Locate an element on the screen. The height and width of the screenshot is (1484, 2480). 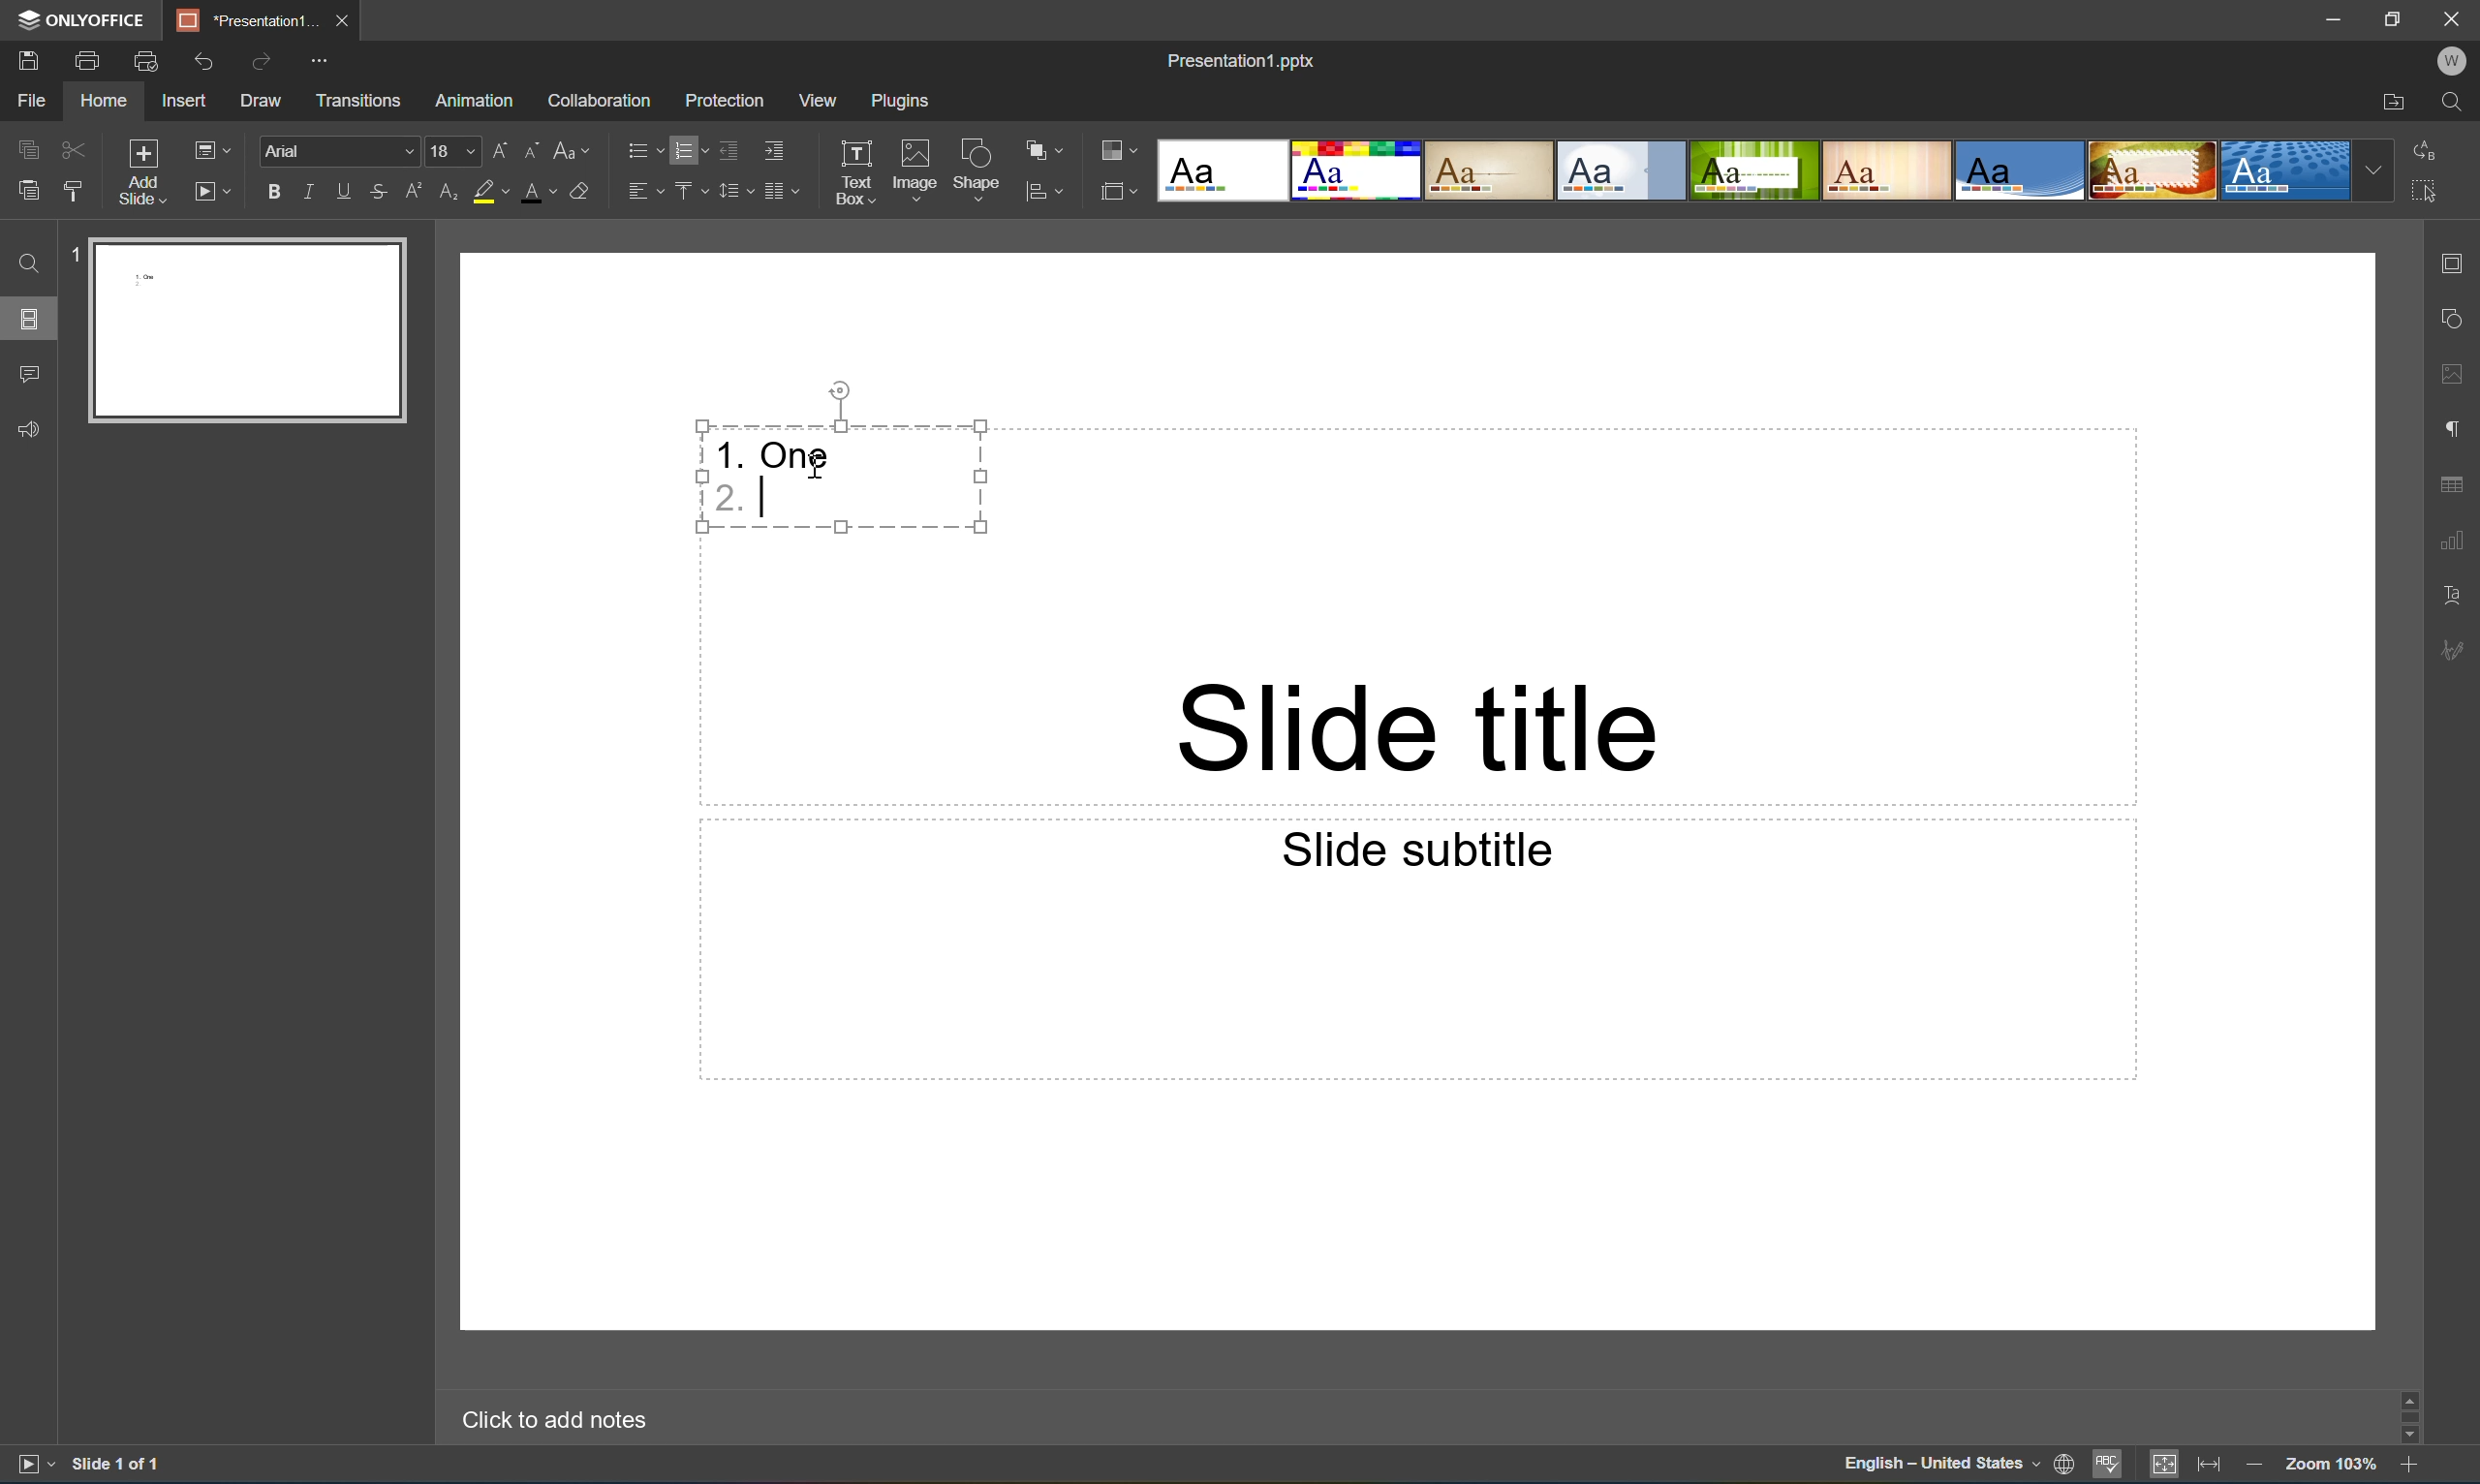
1. is located at coordinates (729, 453).